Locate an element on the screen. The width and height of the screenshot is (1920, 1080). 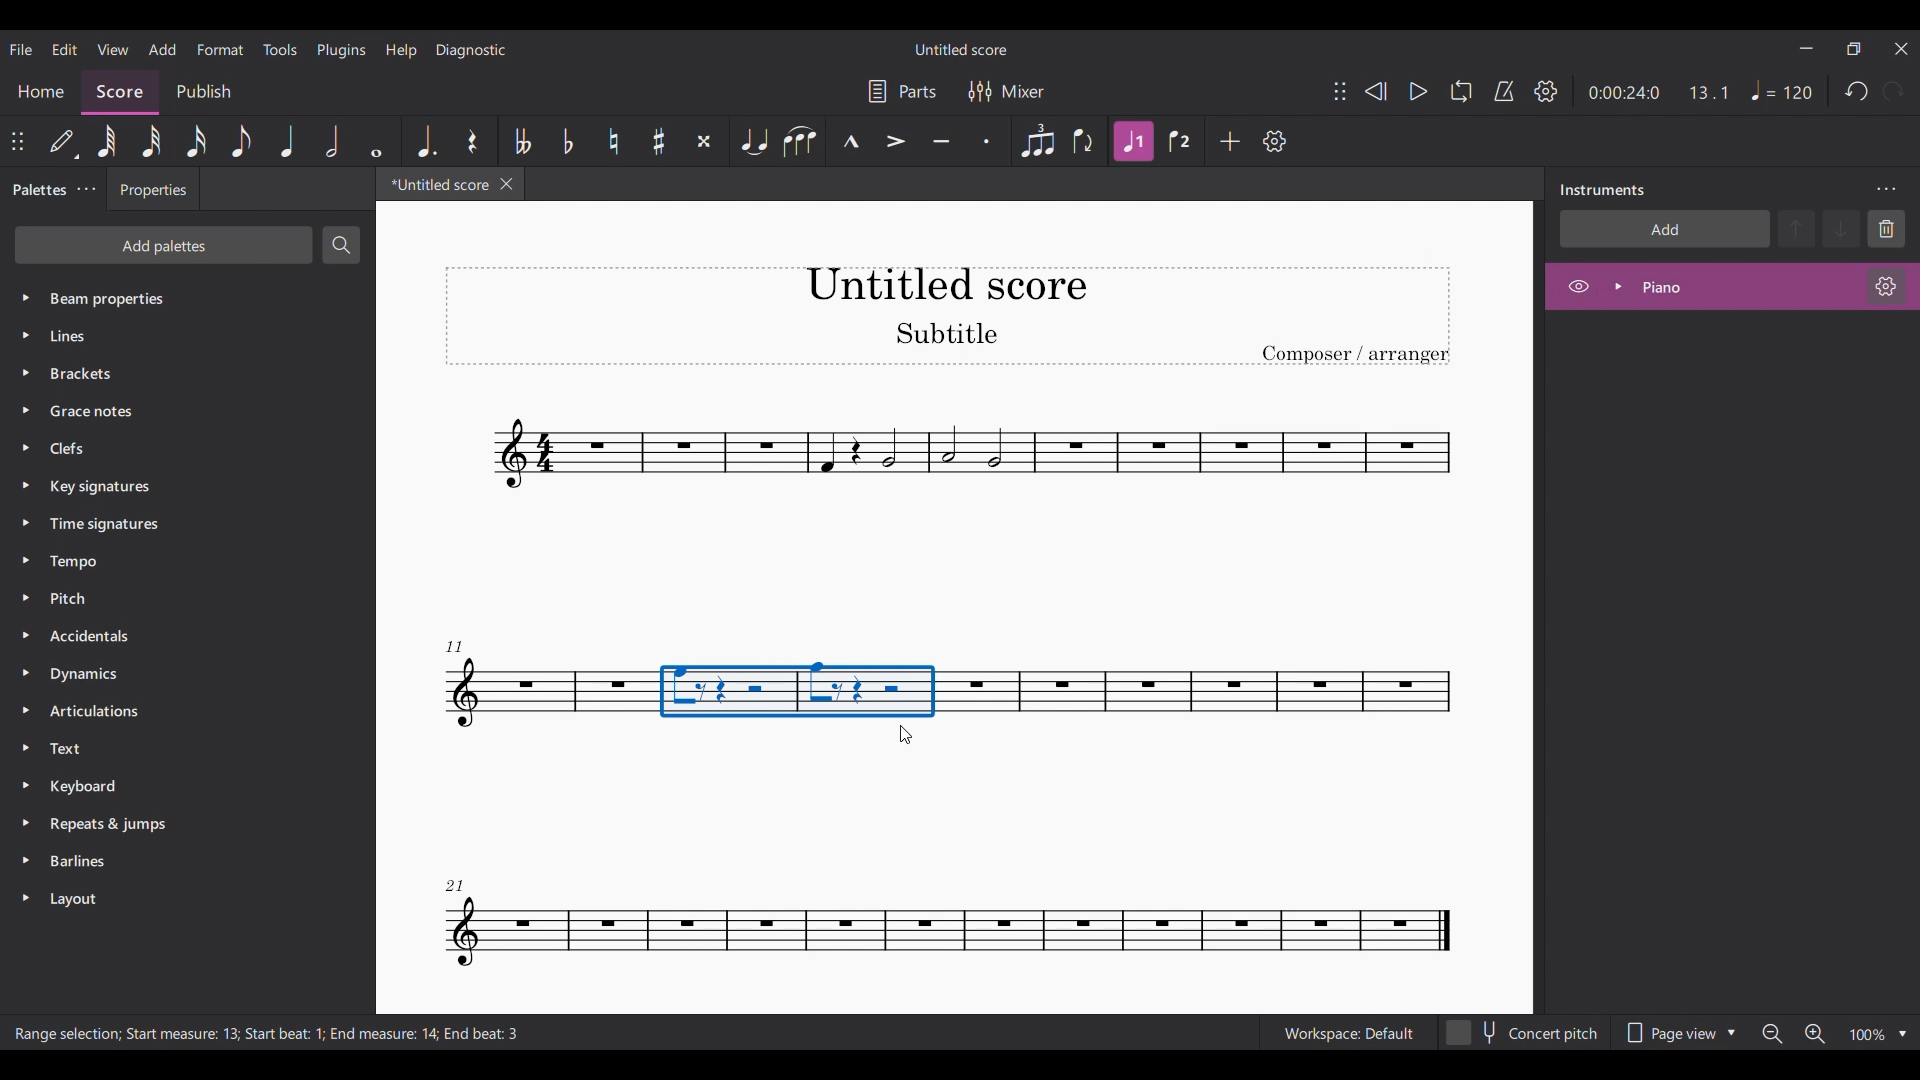
Tie is located at coordinates (755, 141).